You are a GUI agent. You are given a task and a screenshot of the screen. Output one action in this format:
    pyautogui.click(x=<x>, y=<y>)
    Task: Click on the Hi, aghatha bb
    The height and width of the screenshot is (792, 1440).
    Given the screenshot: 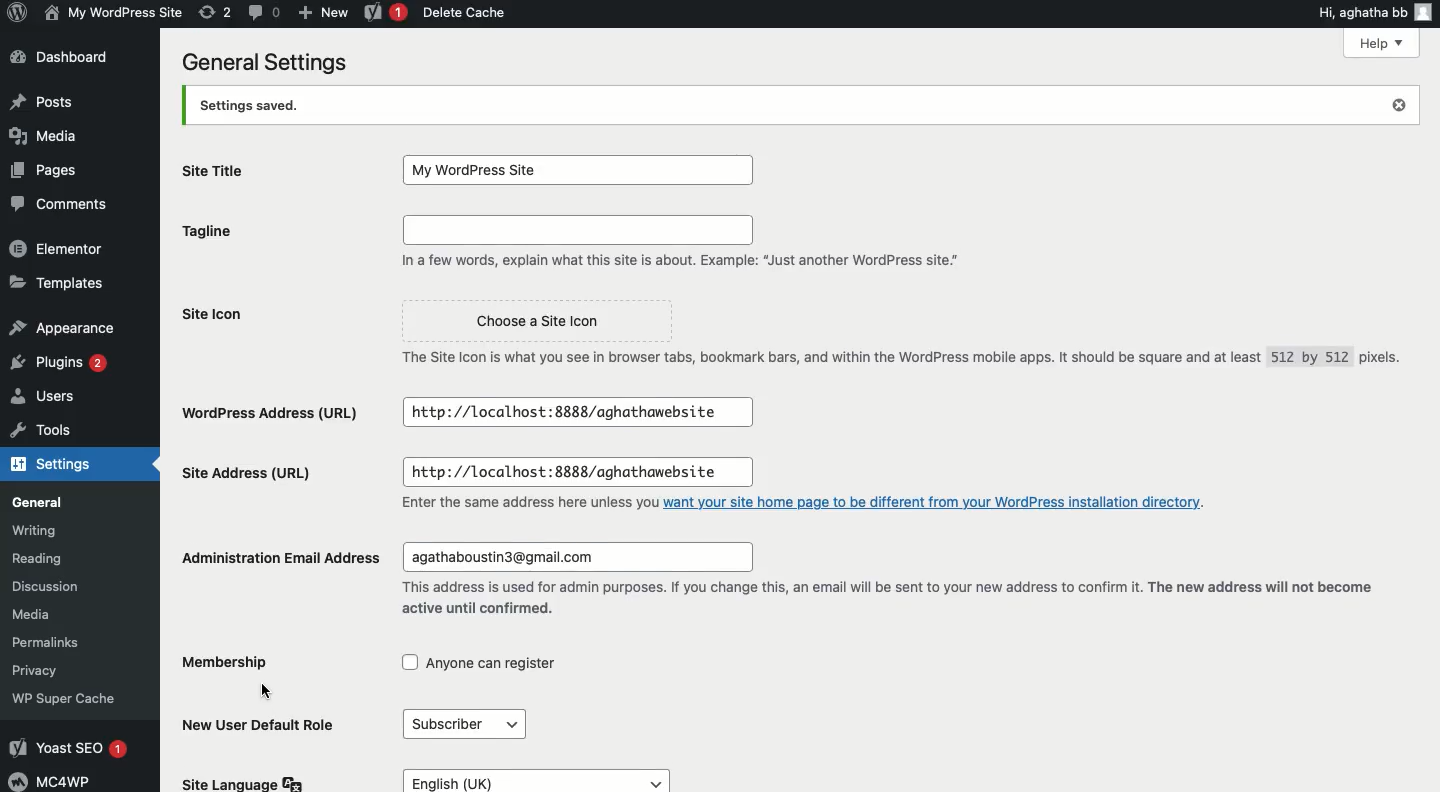 What is the action you would take?
    pyautogui.click(x=1376, y=13)
    